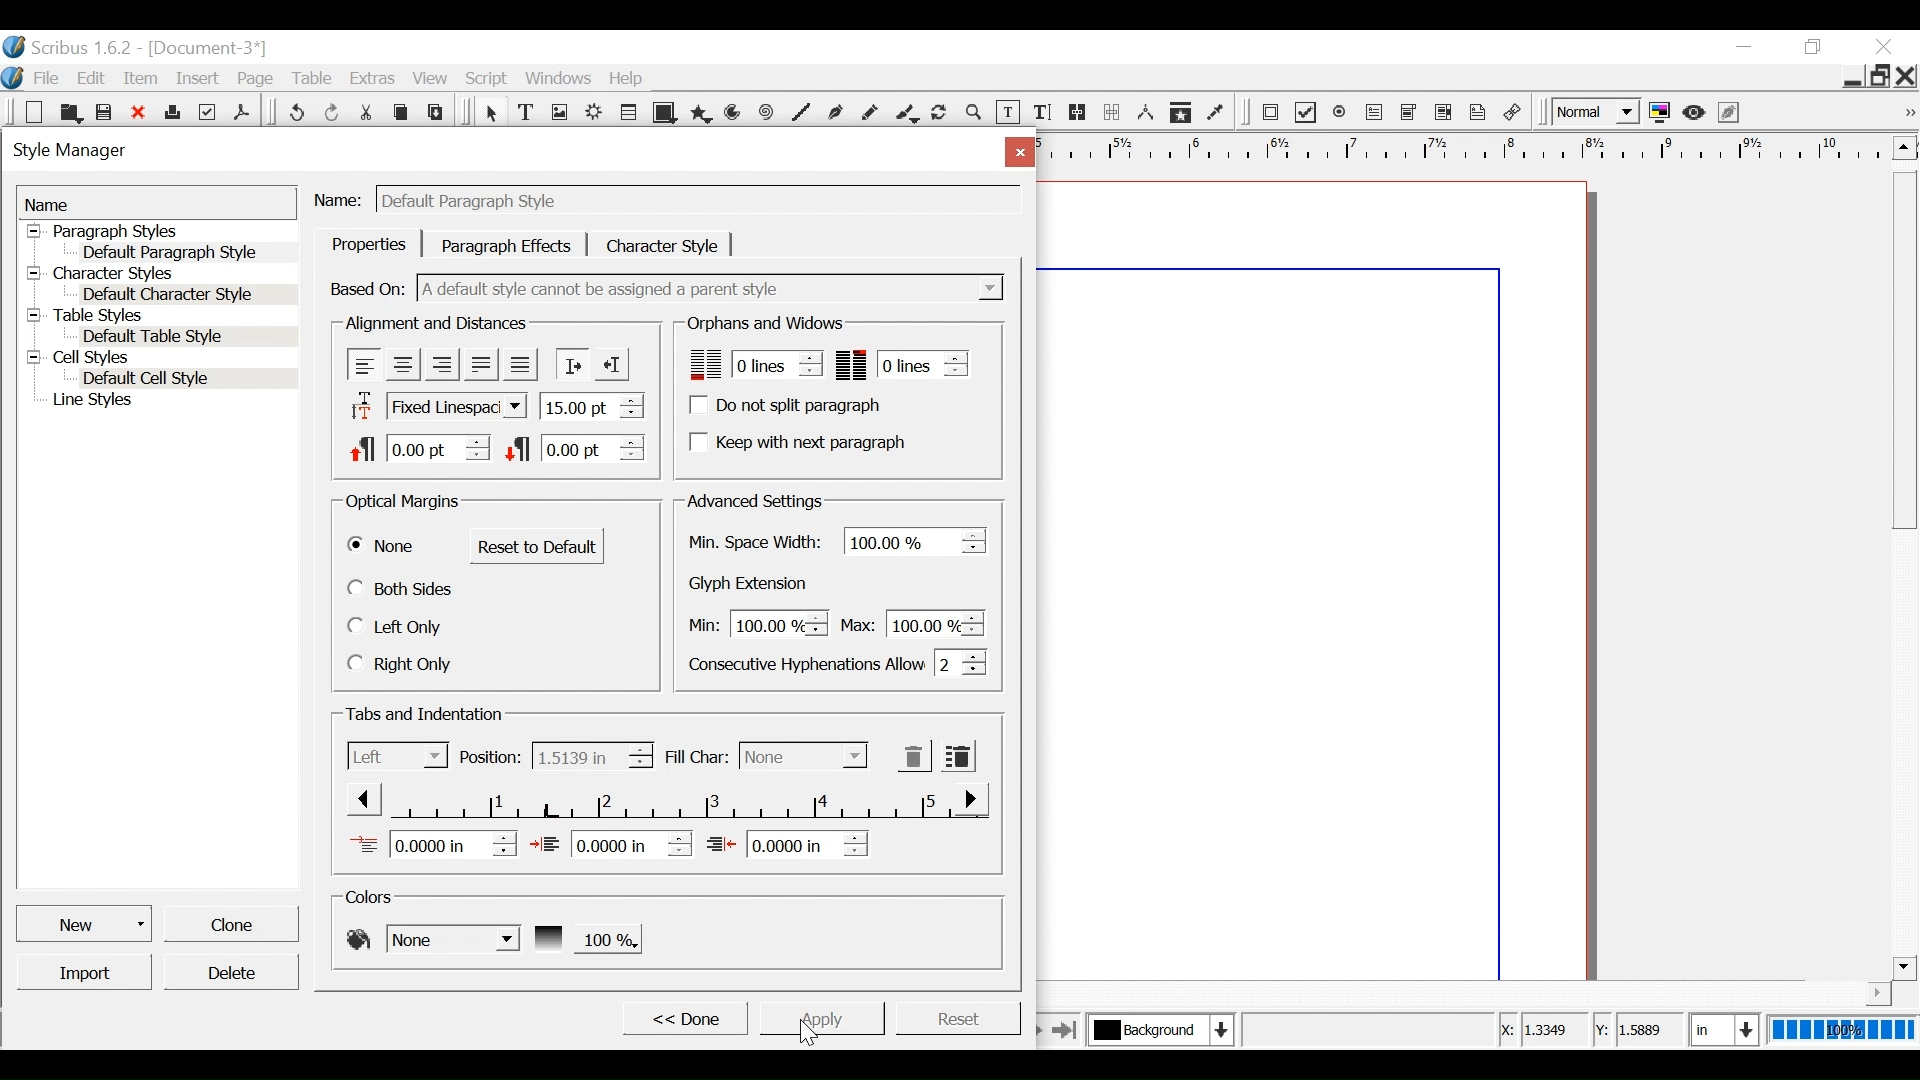 The width and height of the screenshot is (1920, 1080). Describe the element at coordinates (695, 758) in the screenshot. I see `Fill Char` at that location.